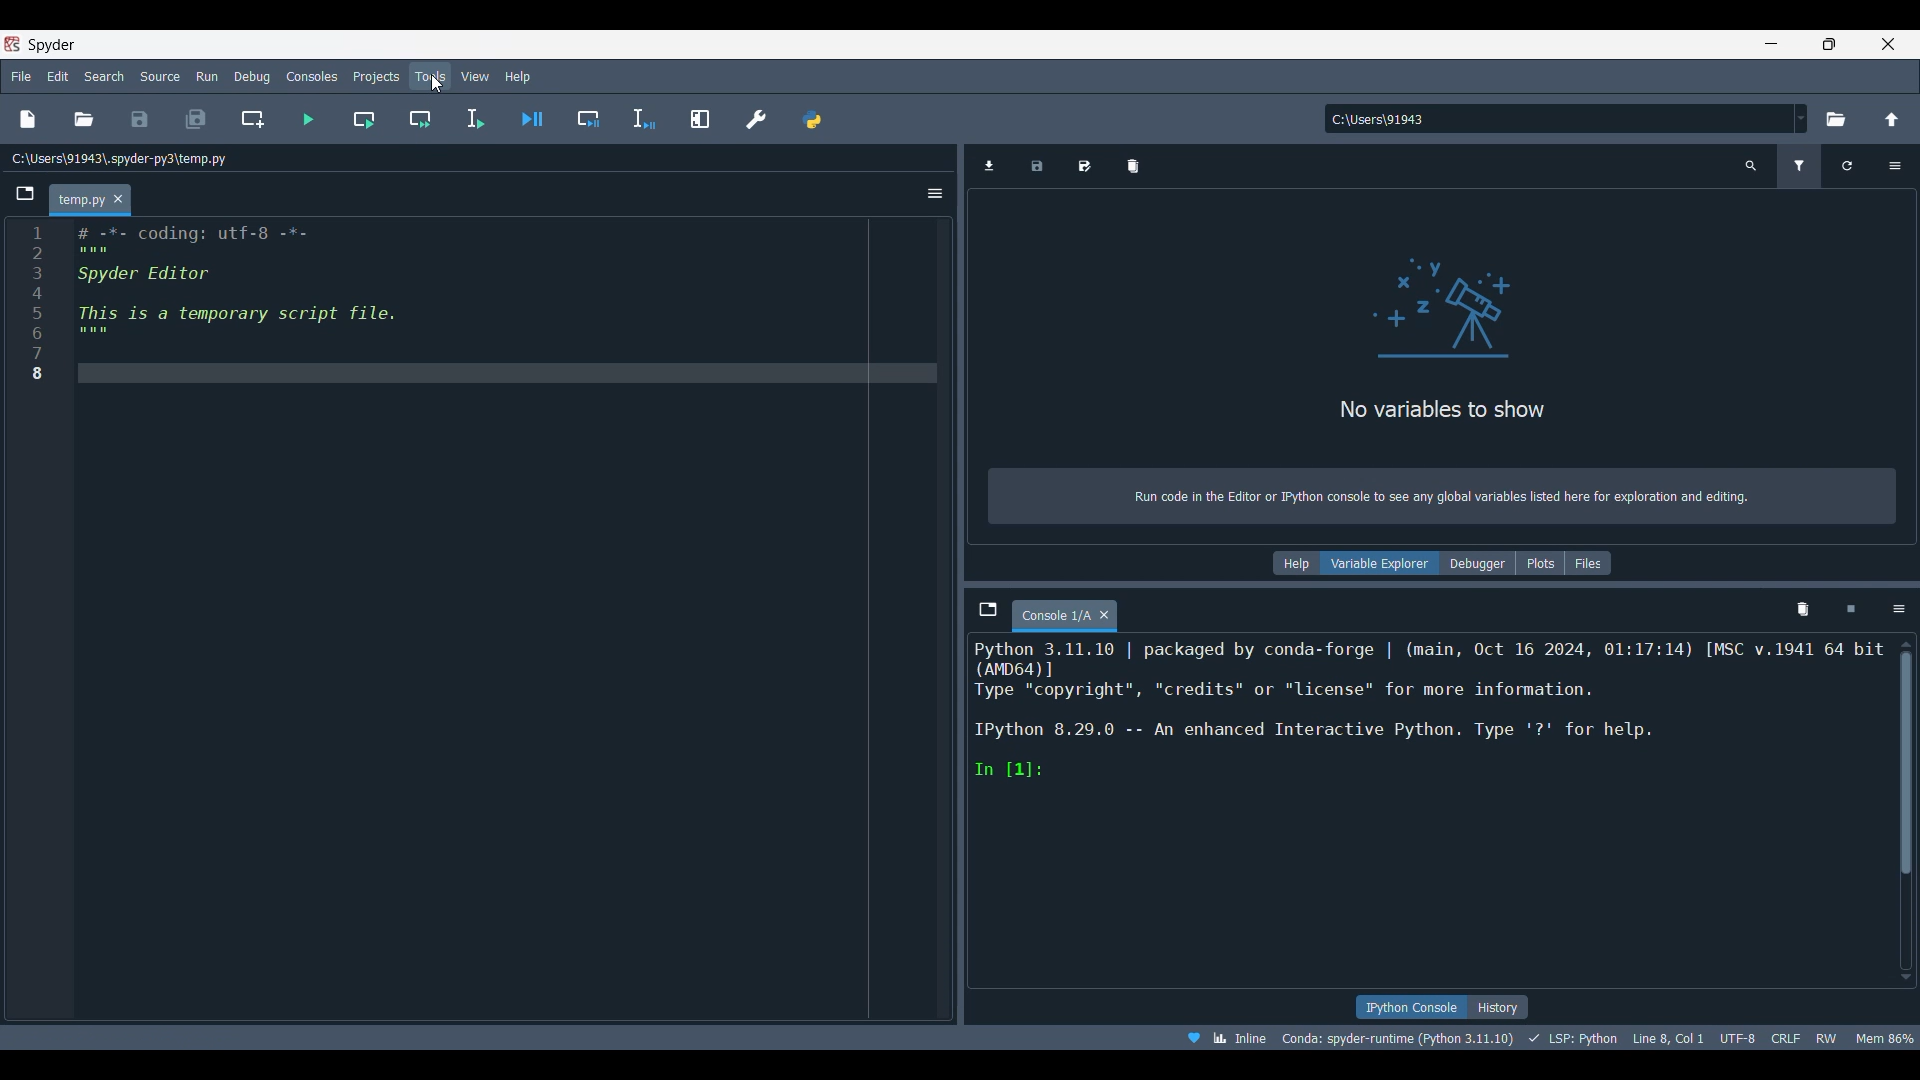 This screenshot has width=1920, height=1080. I want to click on Browse a working directory, so click(1834, 119).